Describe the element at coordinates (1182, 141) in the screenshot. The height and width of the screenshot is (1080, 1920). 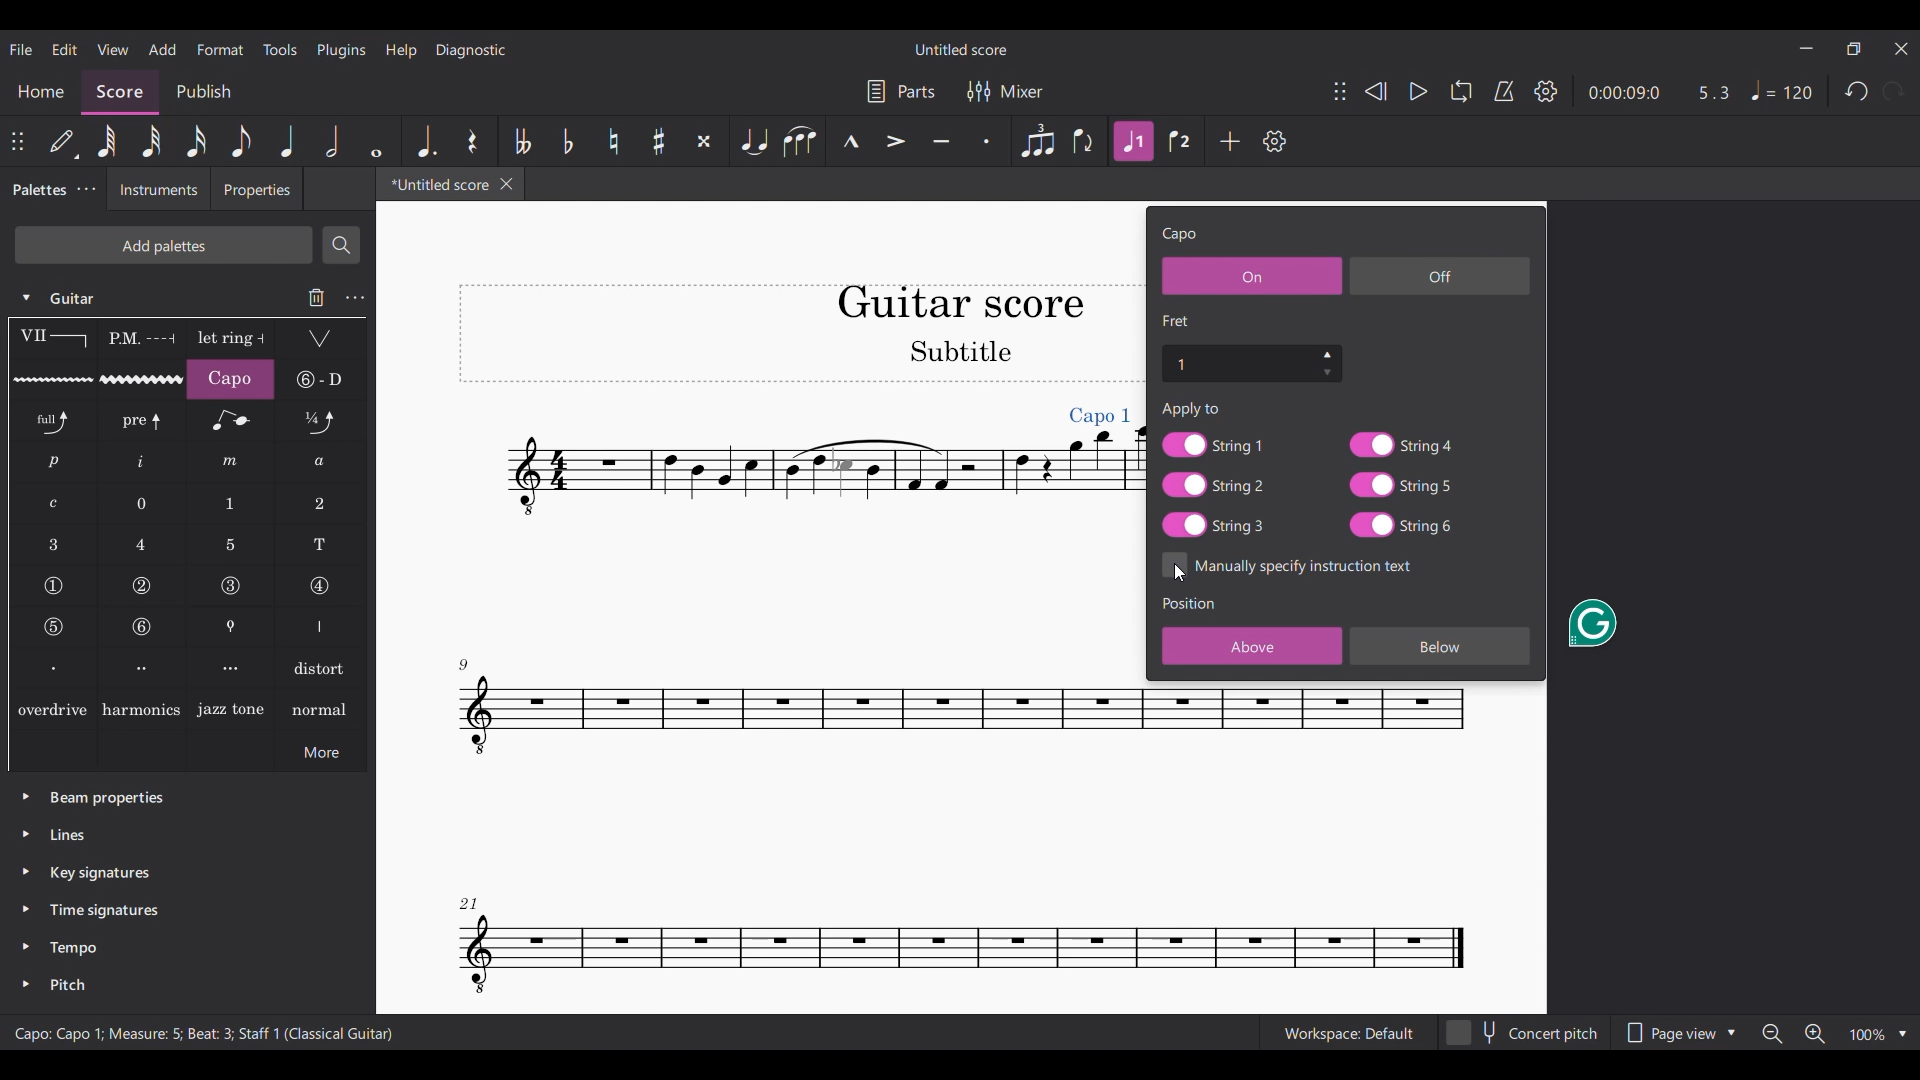
I see `Voice 2` at that location.